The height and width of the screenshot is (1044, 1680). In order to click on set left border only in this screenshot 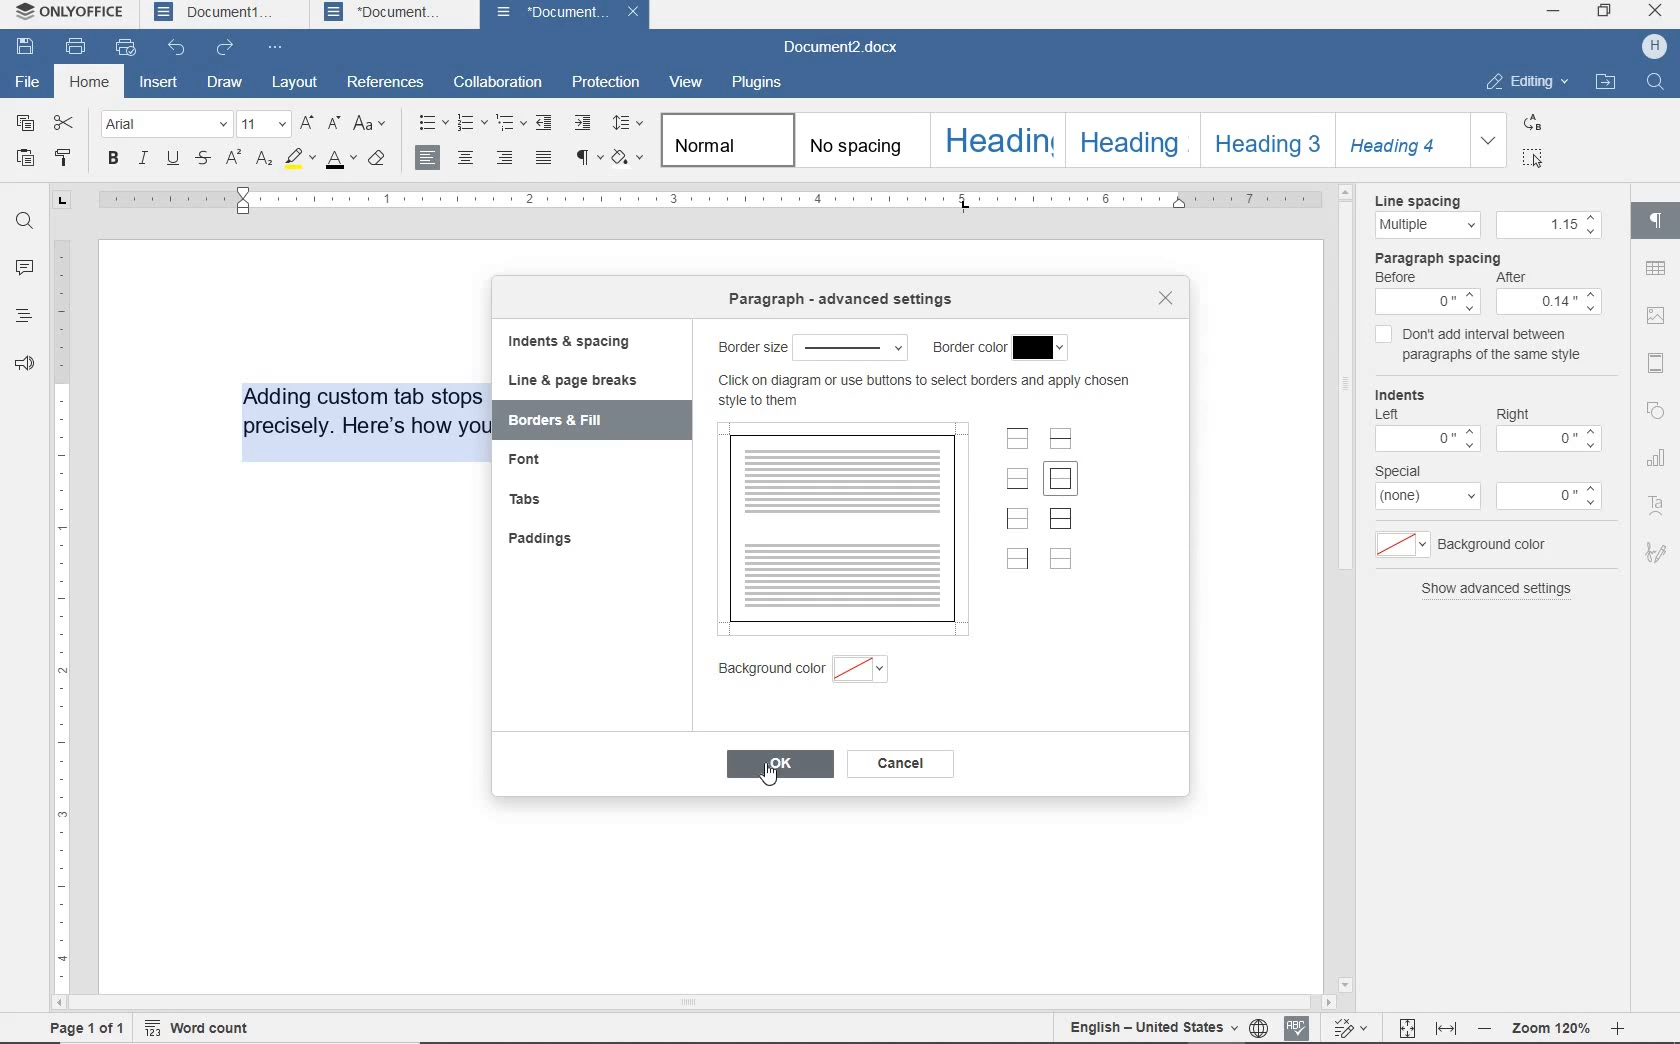, I will do `click(1019, 518)`.